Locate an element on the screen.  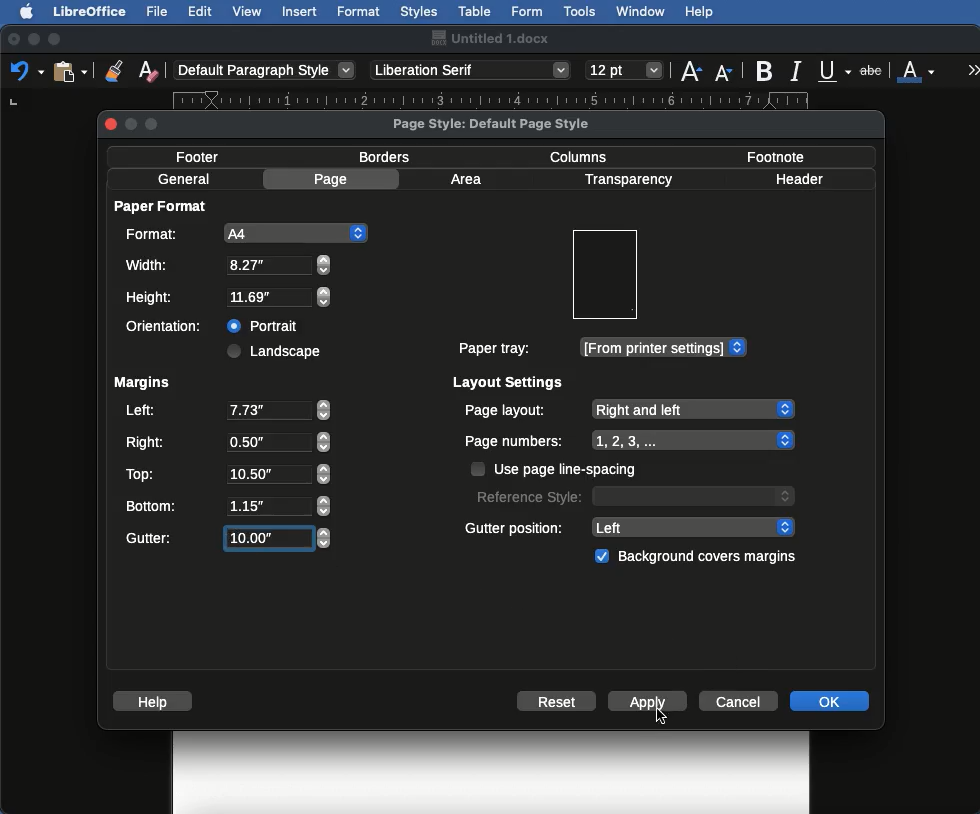
Clone formatting is located at coordinates (114, 70).